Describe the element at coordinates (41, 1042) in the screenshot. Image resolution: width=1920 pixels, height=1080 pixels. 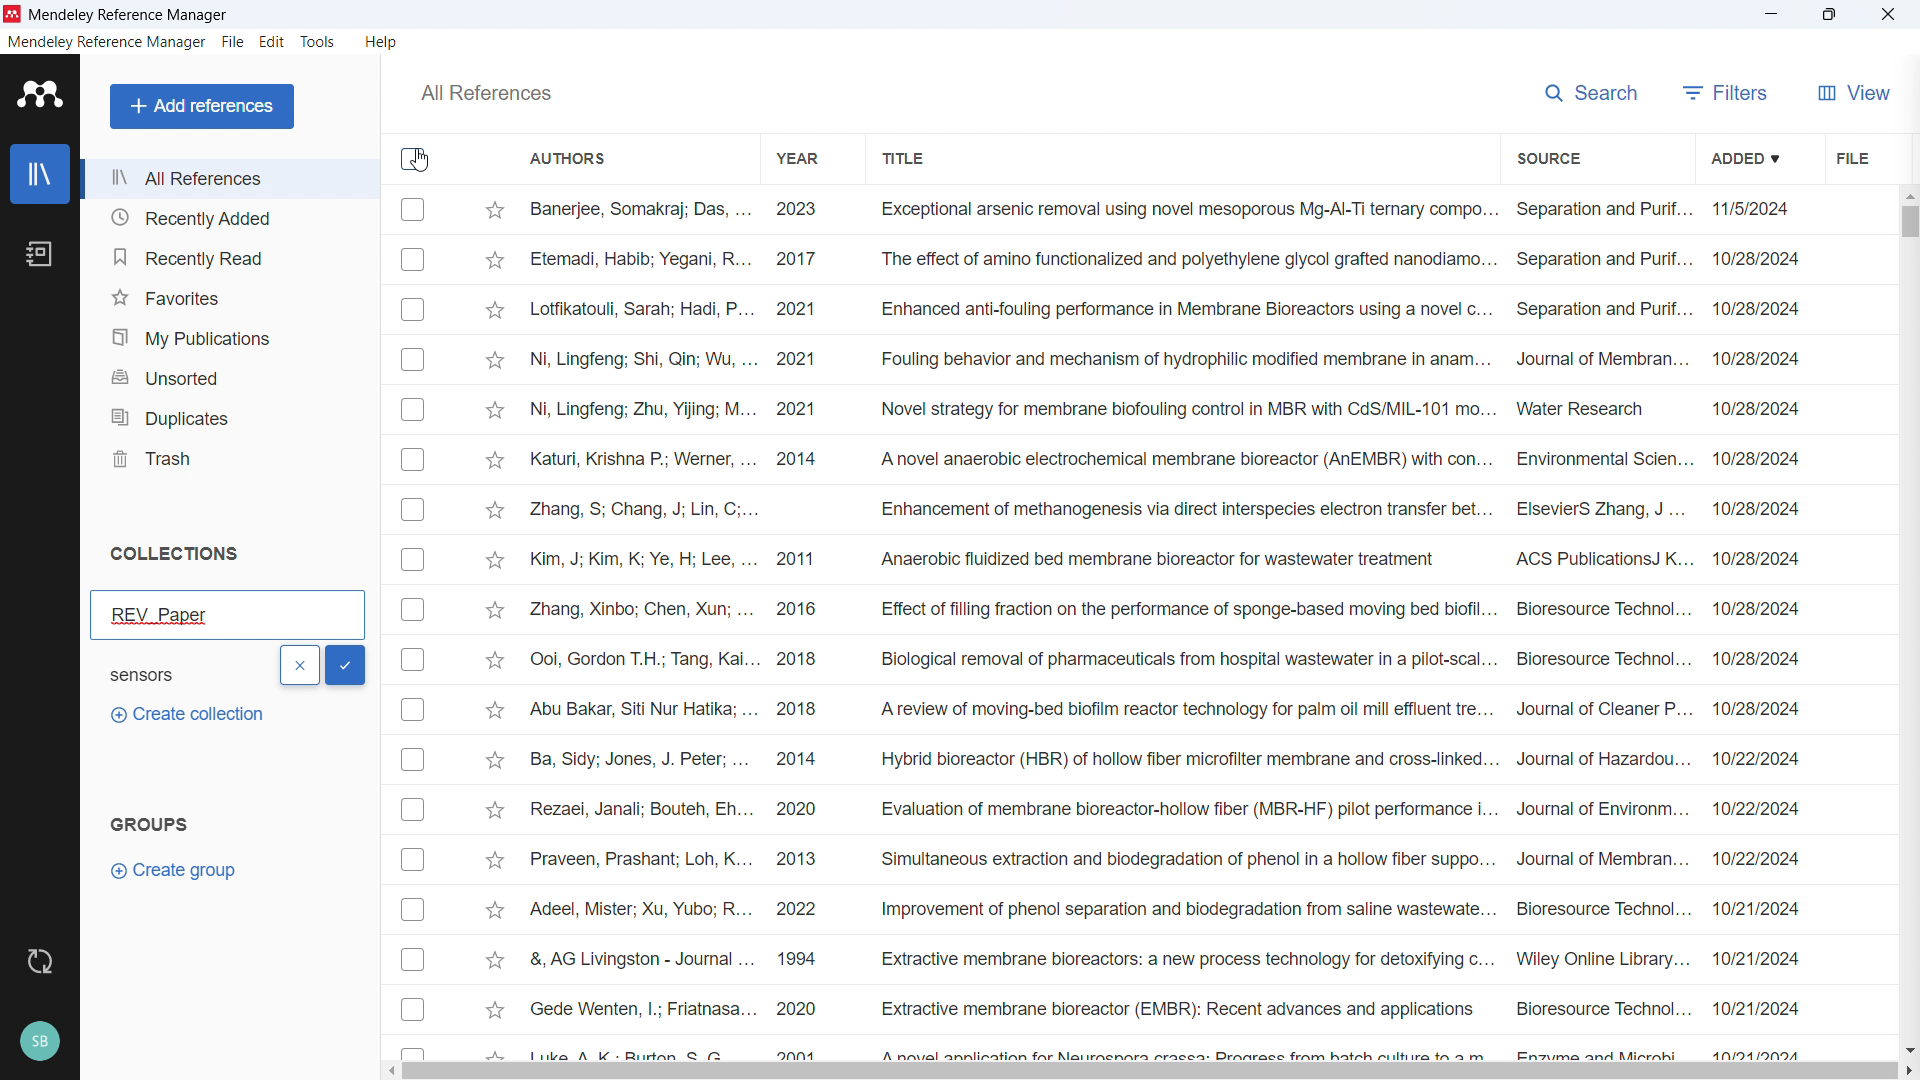
I see `Current Profile` at that location.